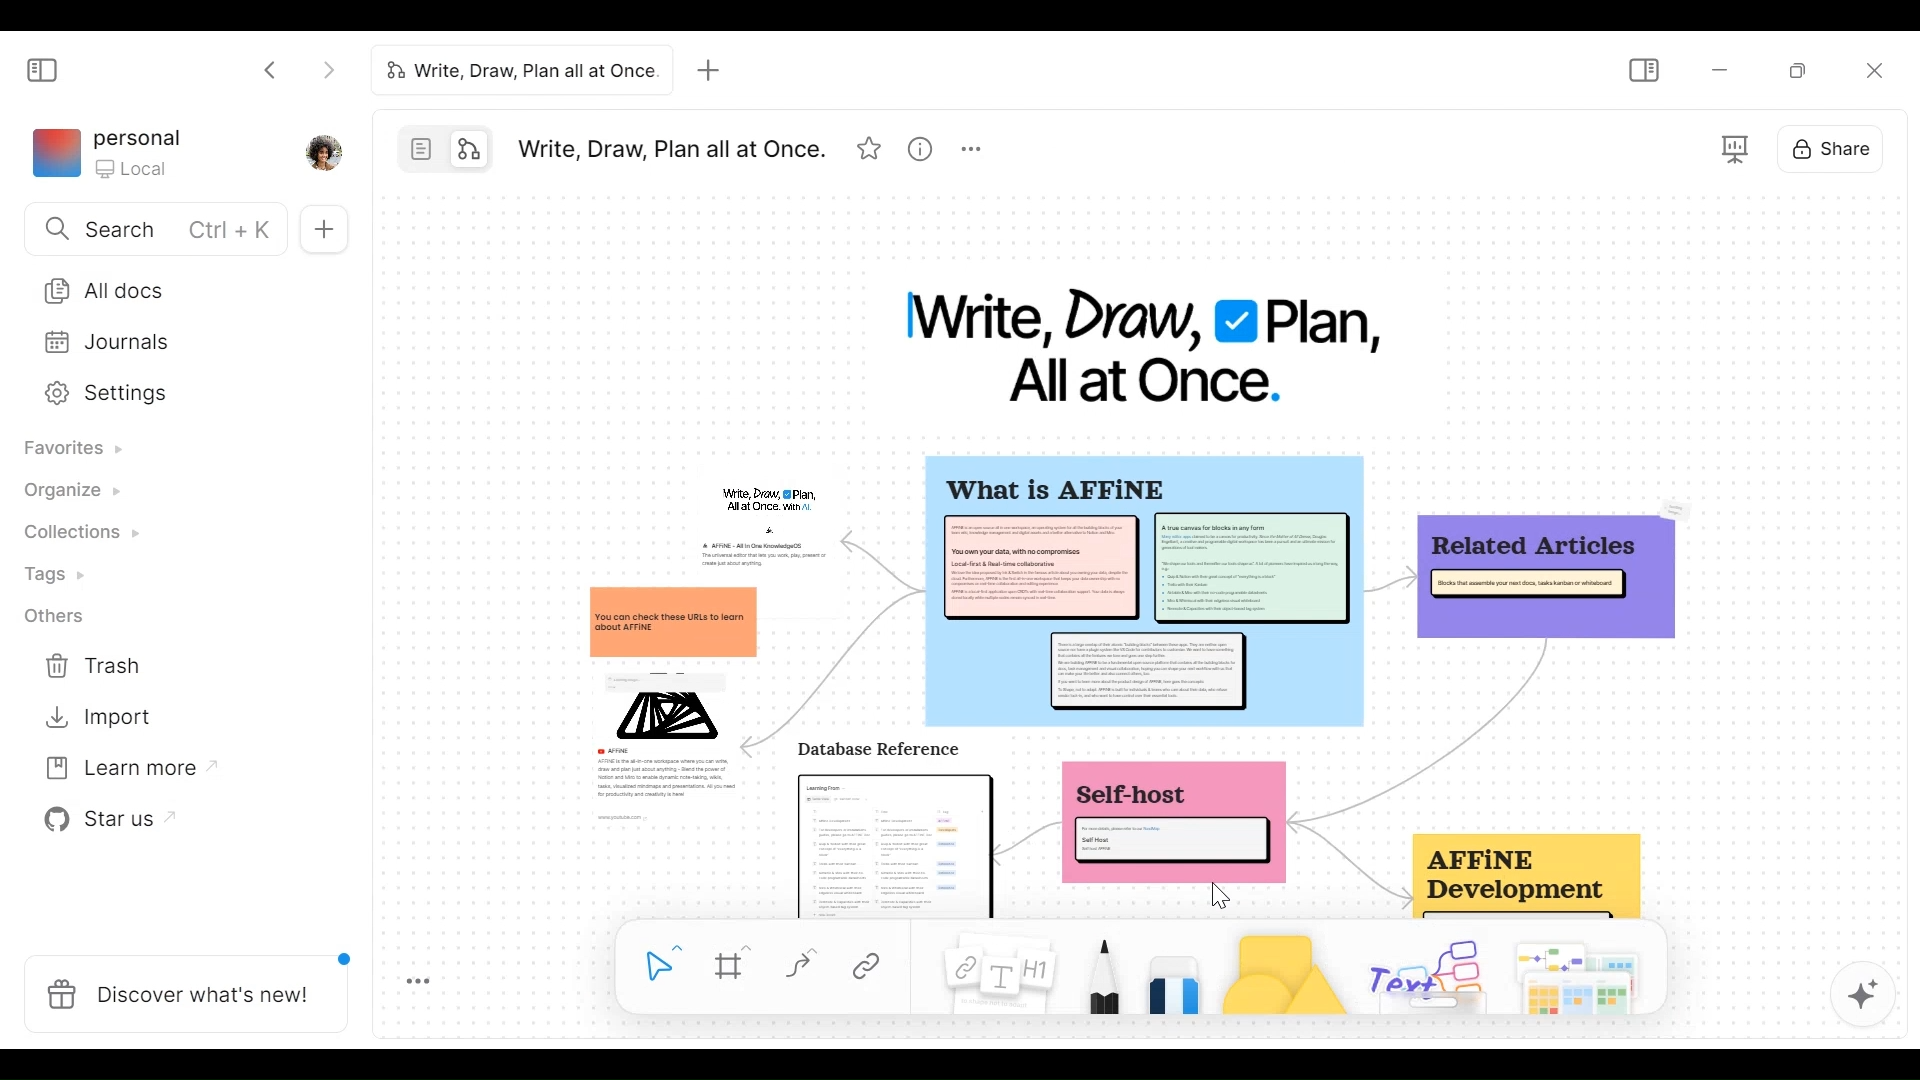 The image size is (1920, 1080). I want to click on New Tab, so click(713, 72).